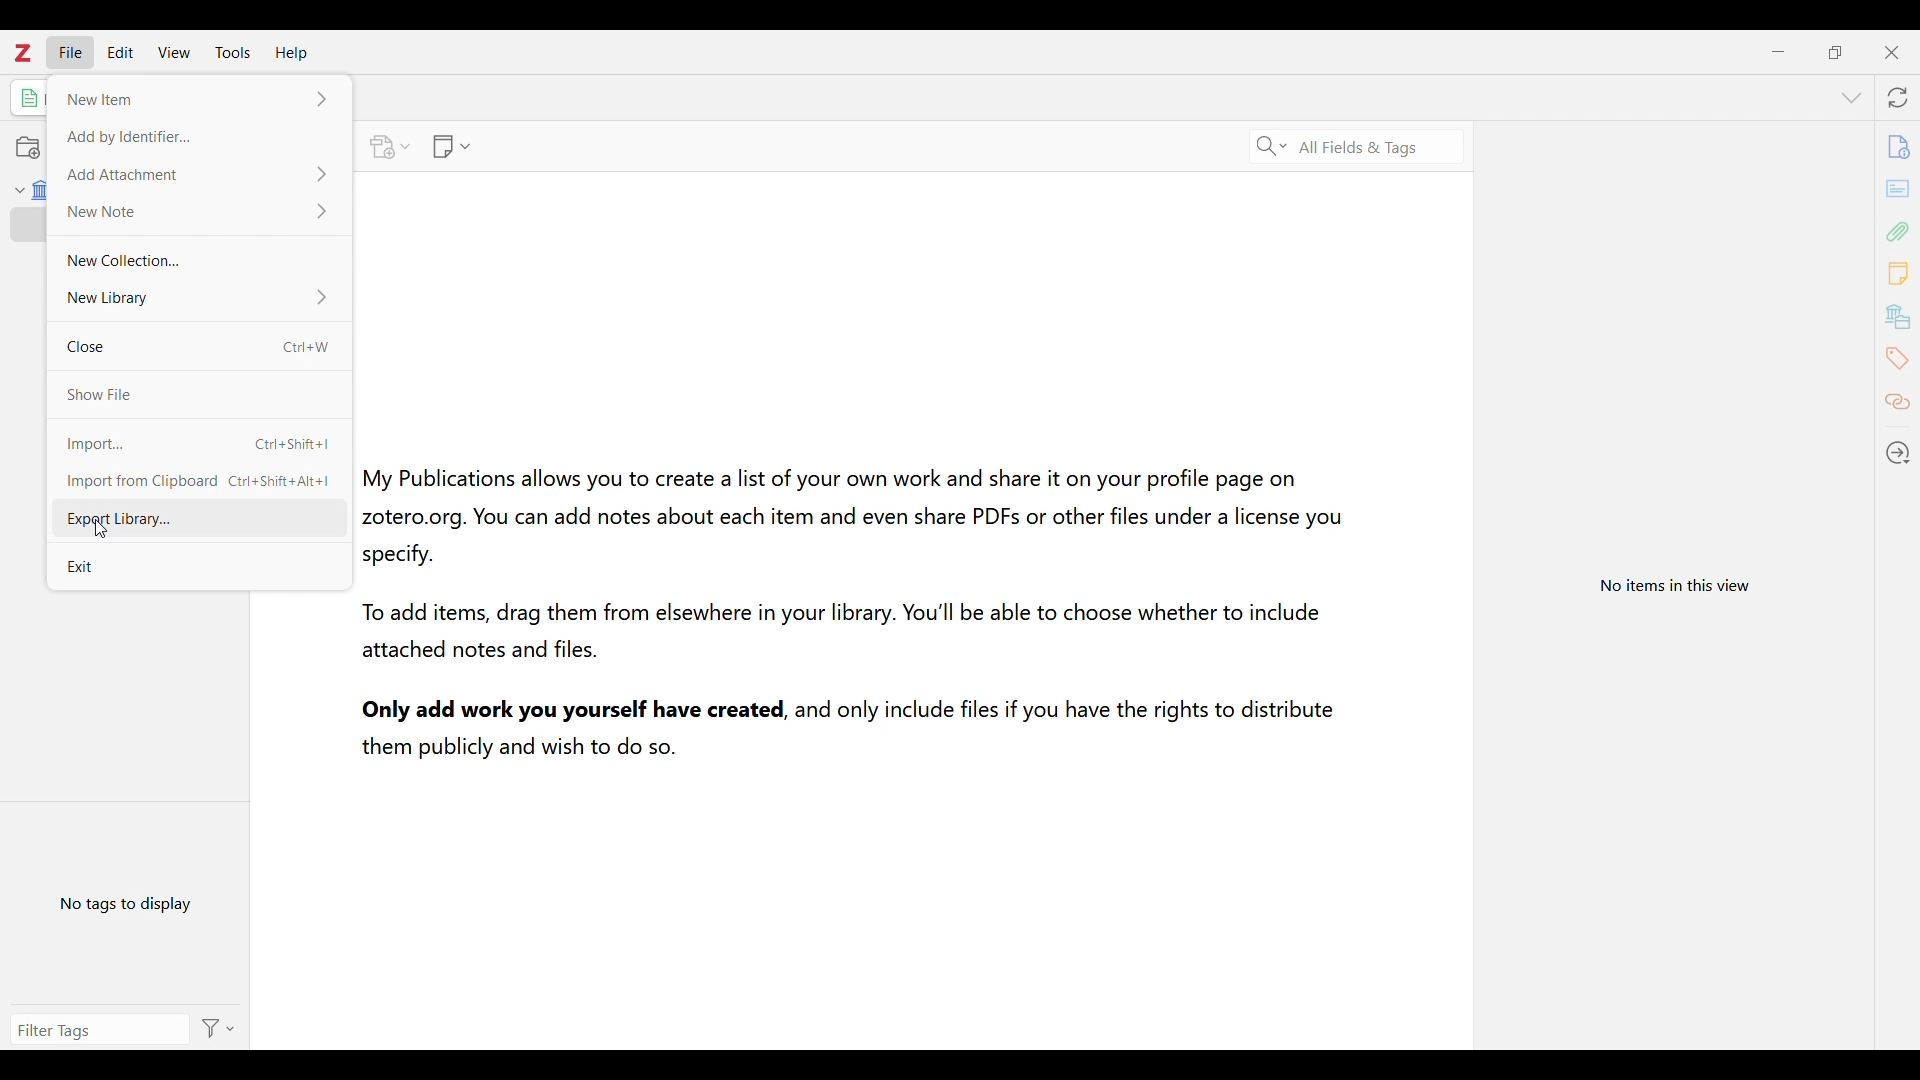  I want to click on Action options, so click(216, 1028).